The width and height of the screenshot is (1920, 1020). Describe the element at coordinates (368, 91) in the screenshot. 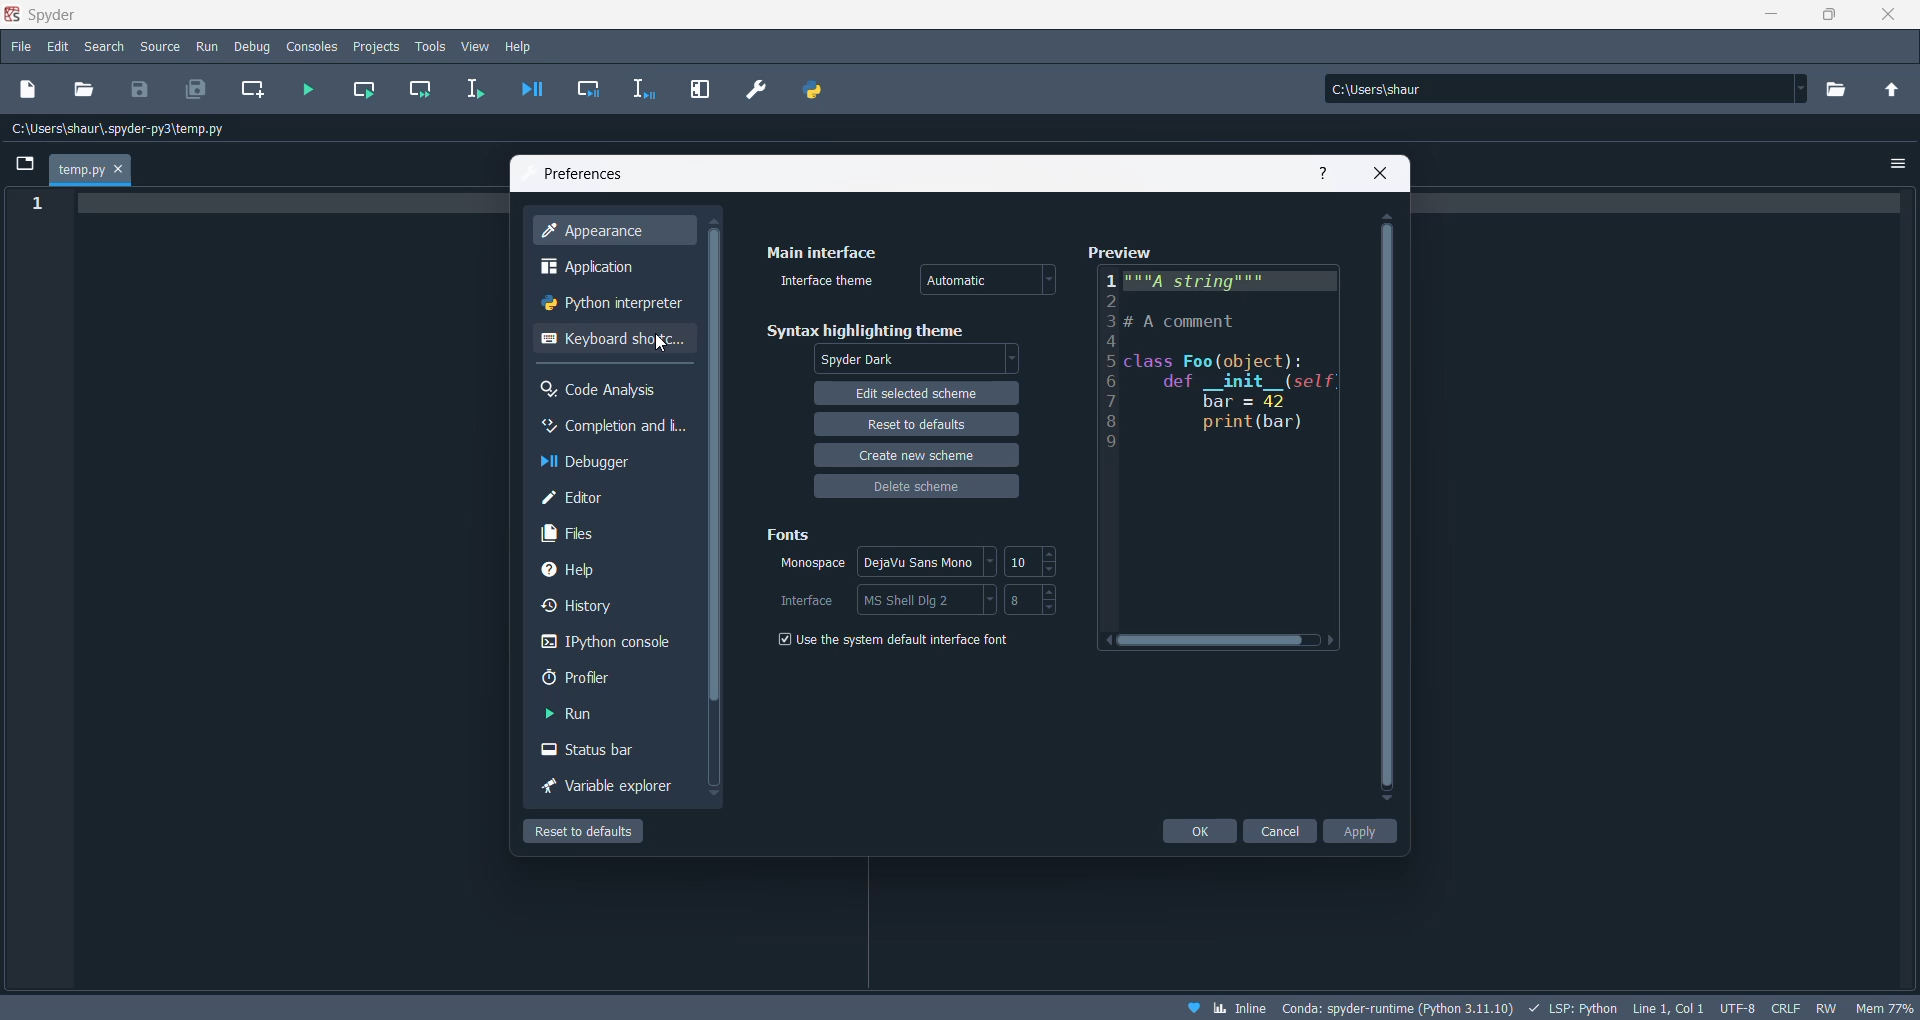

I see `run current cell` at that location.